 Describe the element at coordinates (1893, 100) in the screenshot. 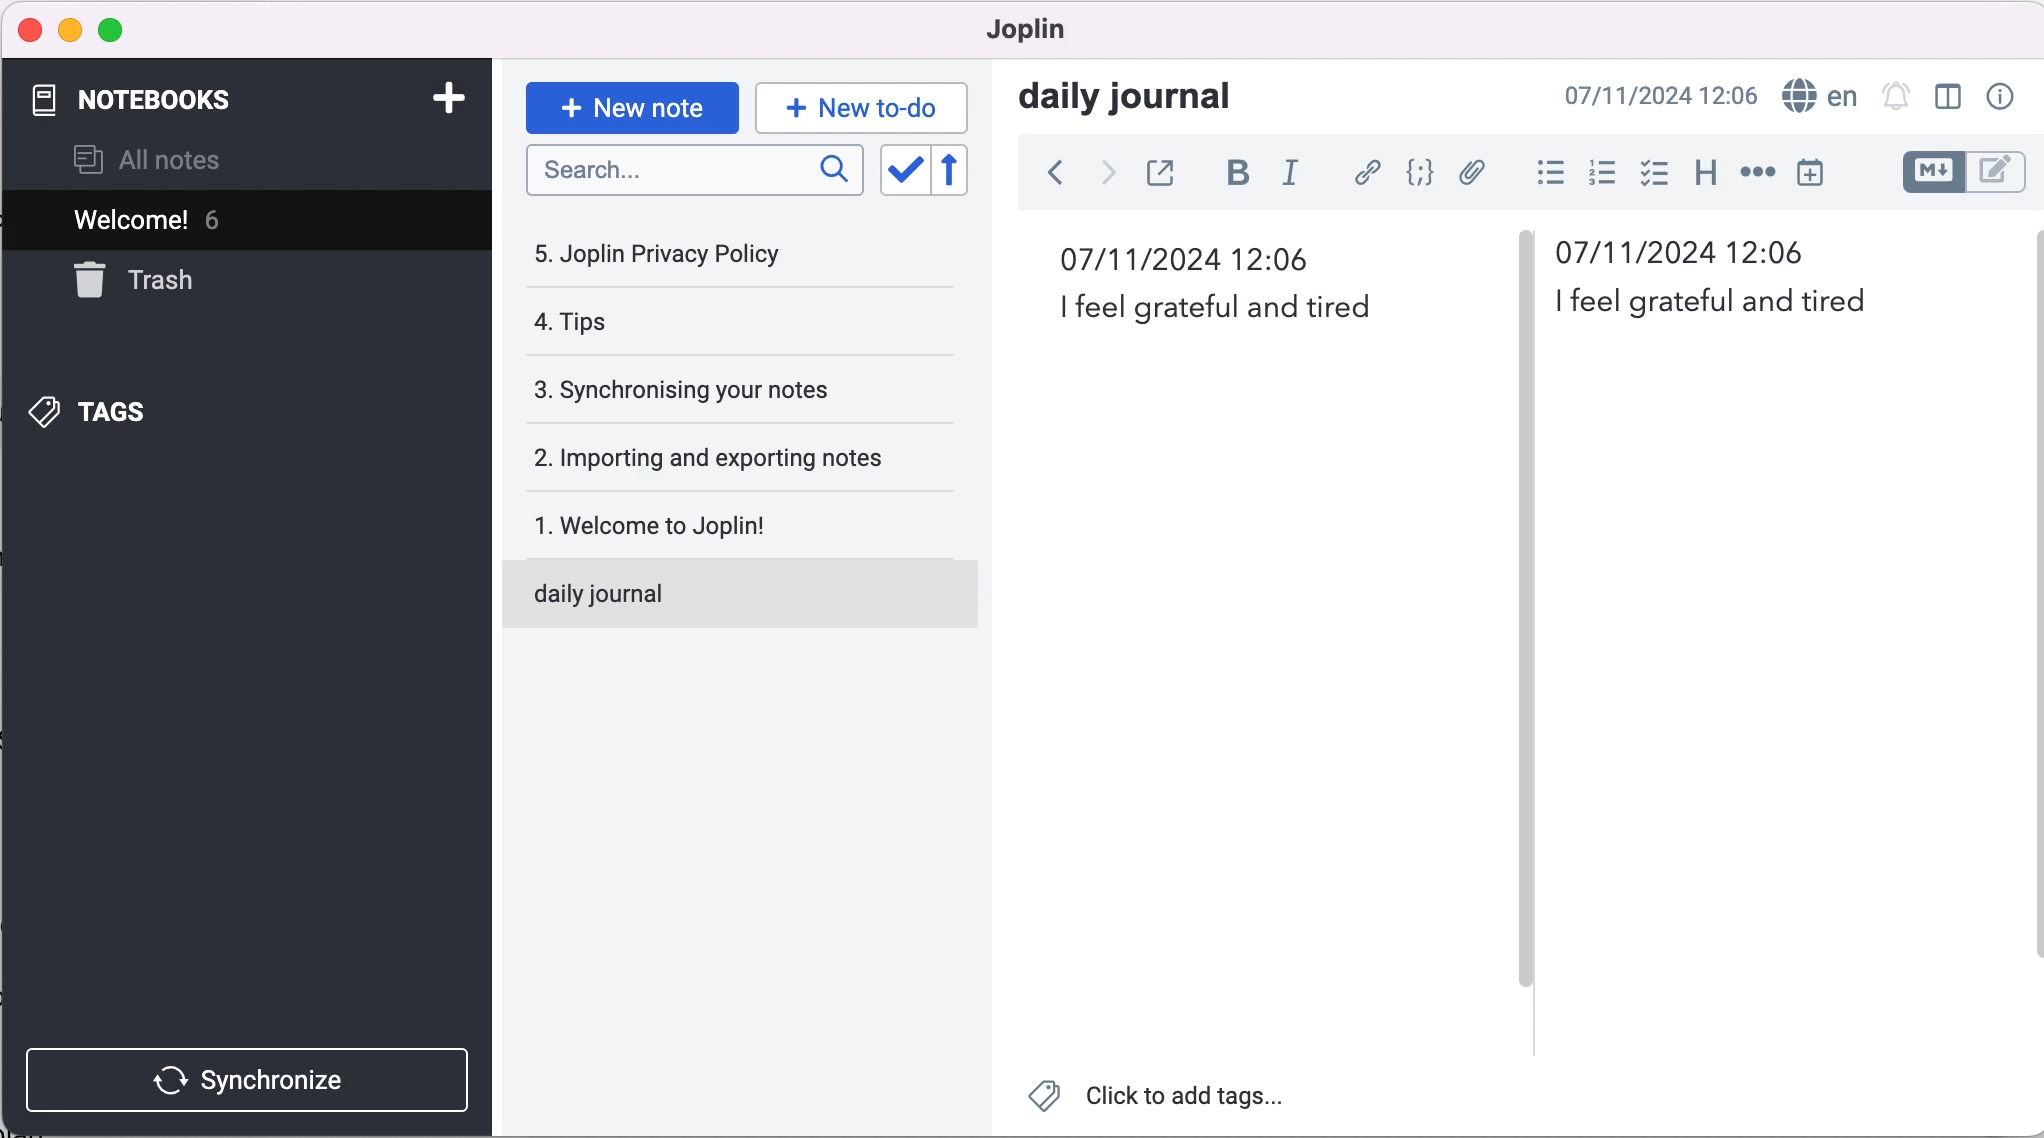

I see `set alarm` at that location.